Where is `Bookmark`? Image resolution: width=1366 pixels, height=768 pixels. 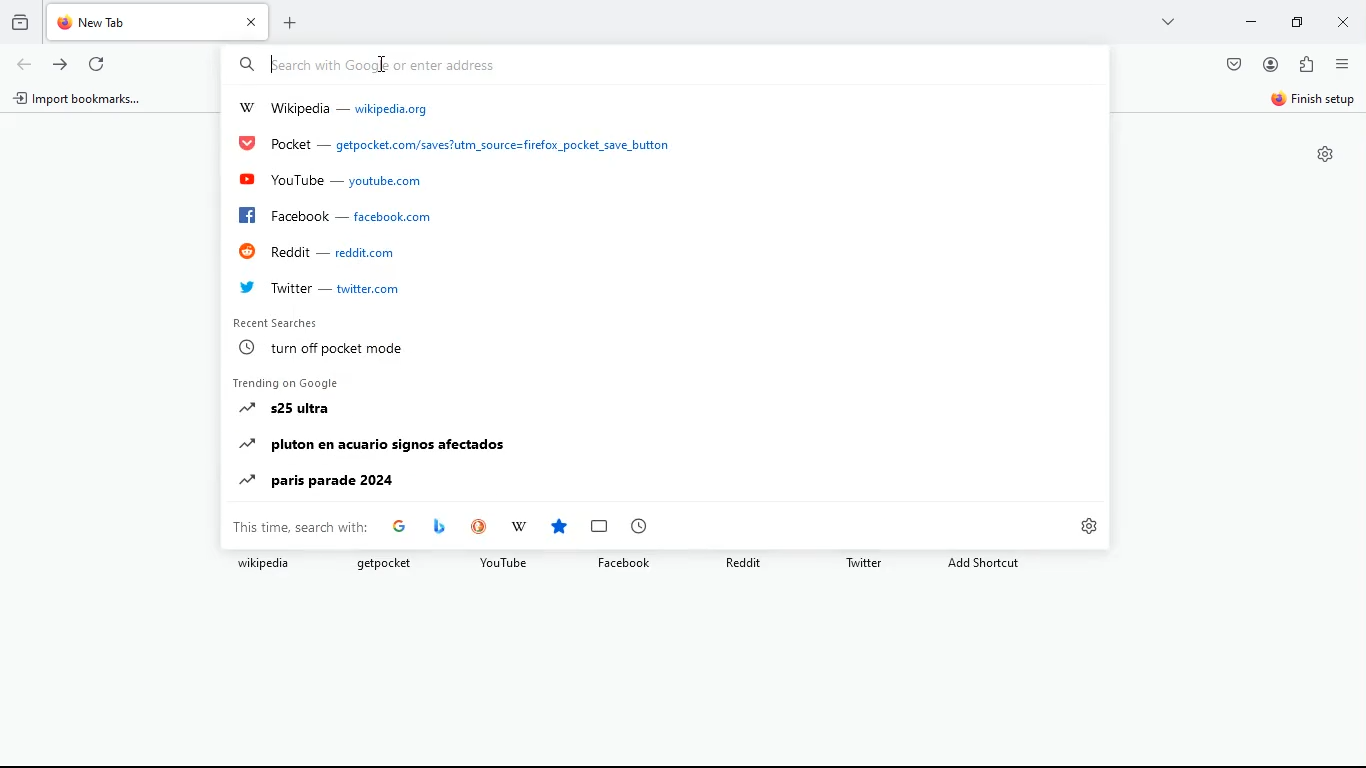
Bookmark is located at coordinates (600, 525).